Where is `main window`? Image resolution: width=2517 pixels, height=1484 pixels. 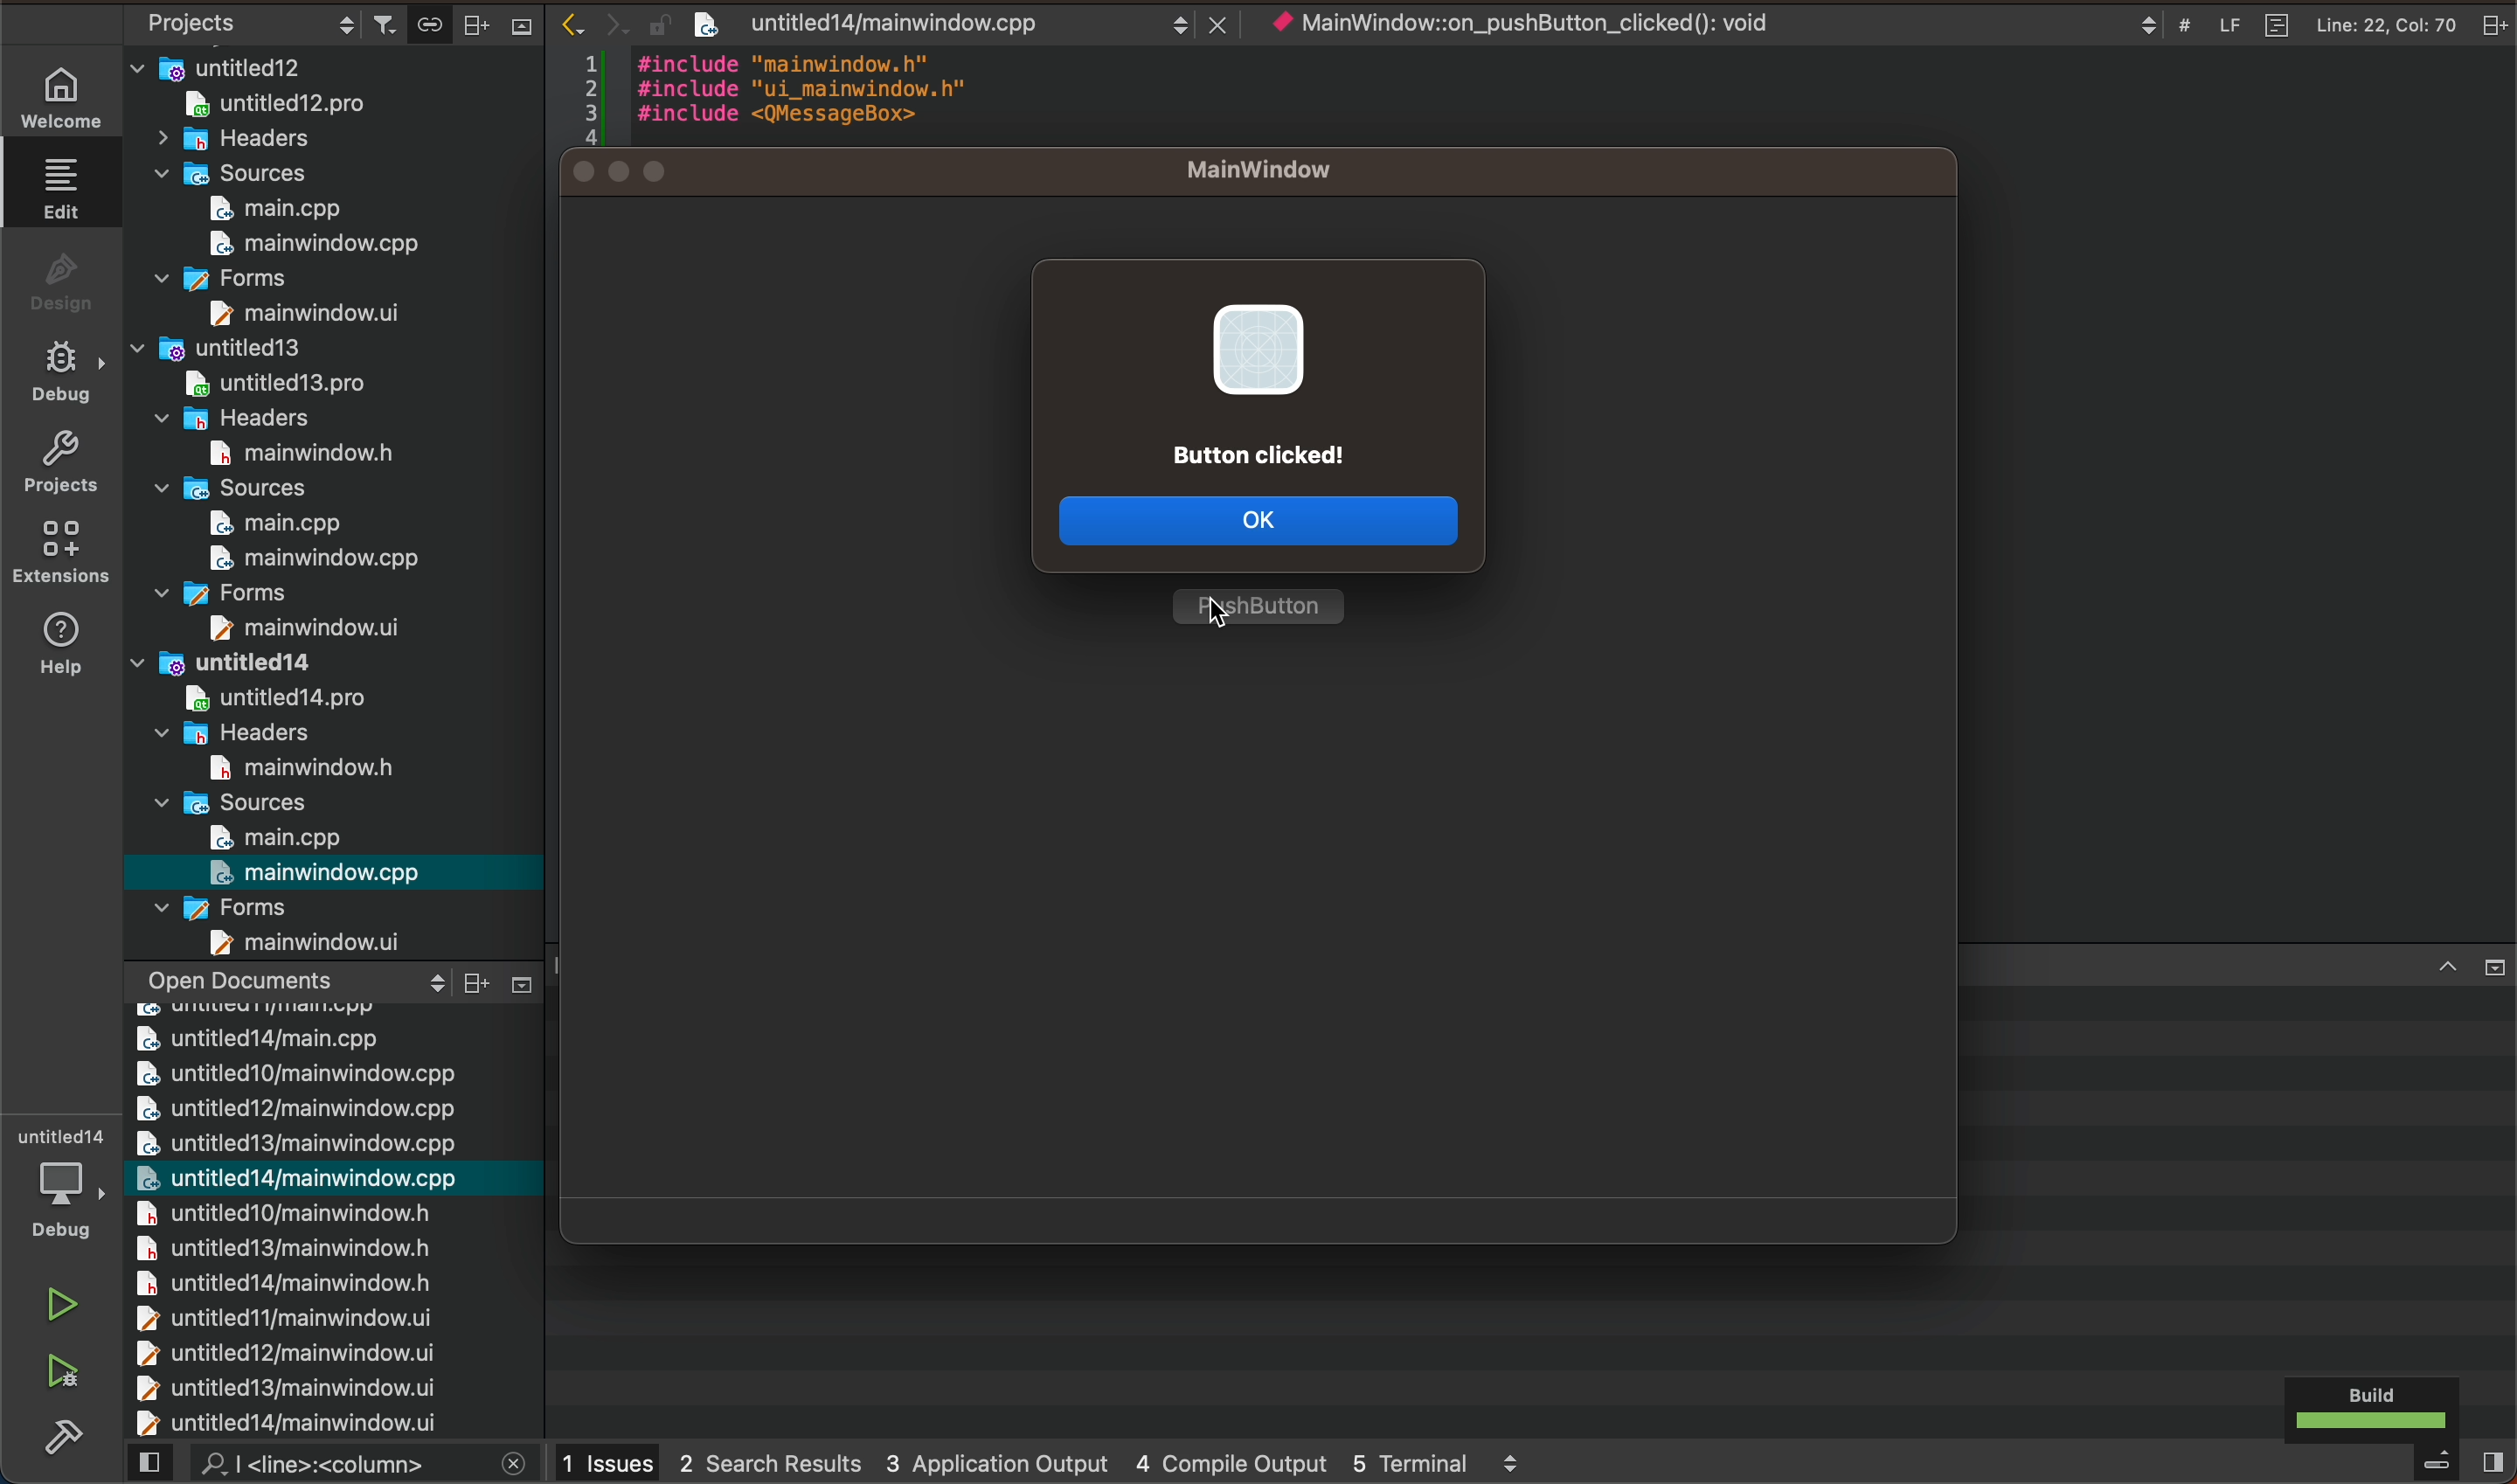 main window is located at coordinates (293, 630).